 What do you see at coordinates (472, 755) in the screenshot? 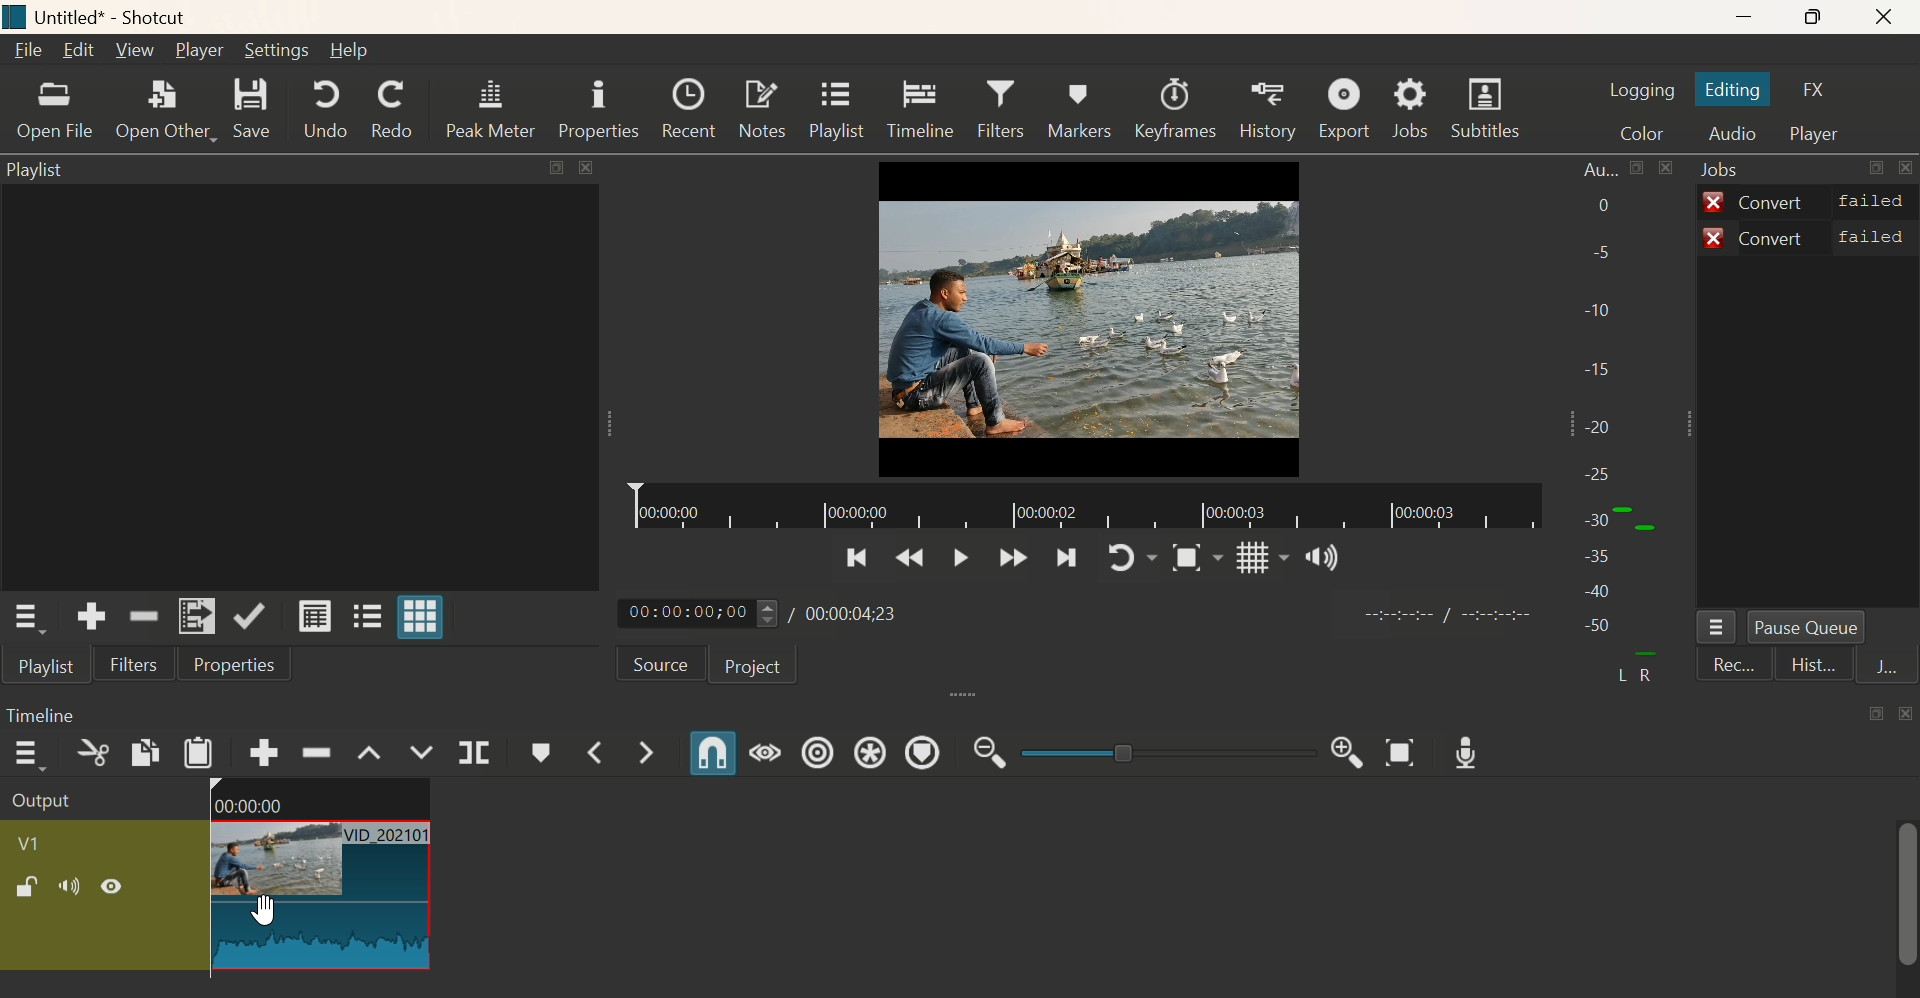
I see `Split at Playhead` at bounding box center [472, 755].